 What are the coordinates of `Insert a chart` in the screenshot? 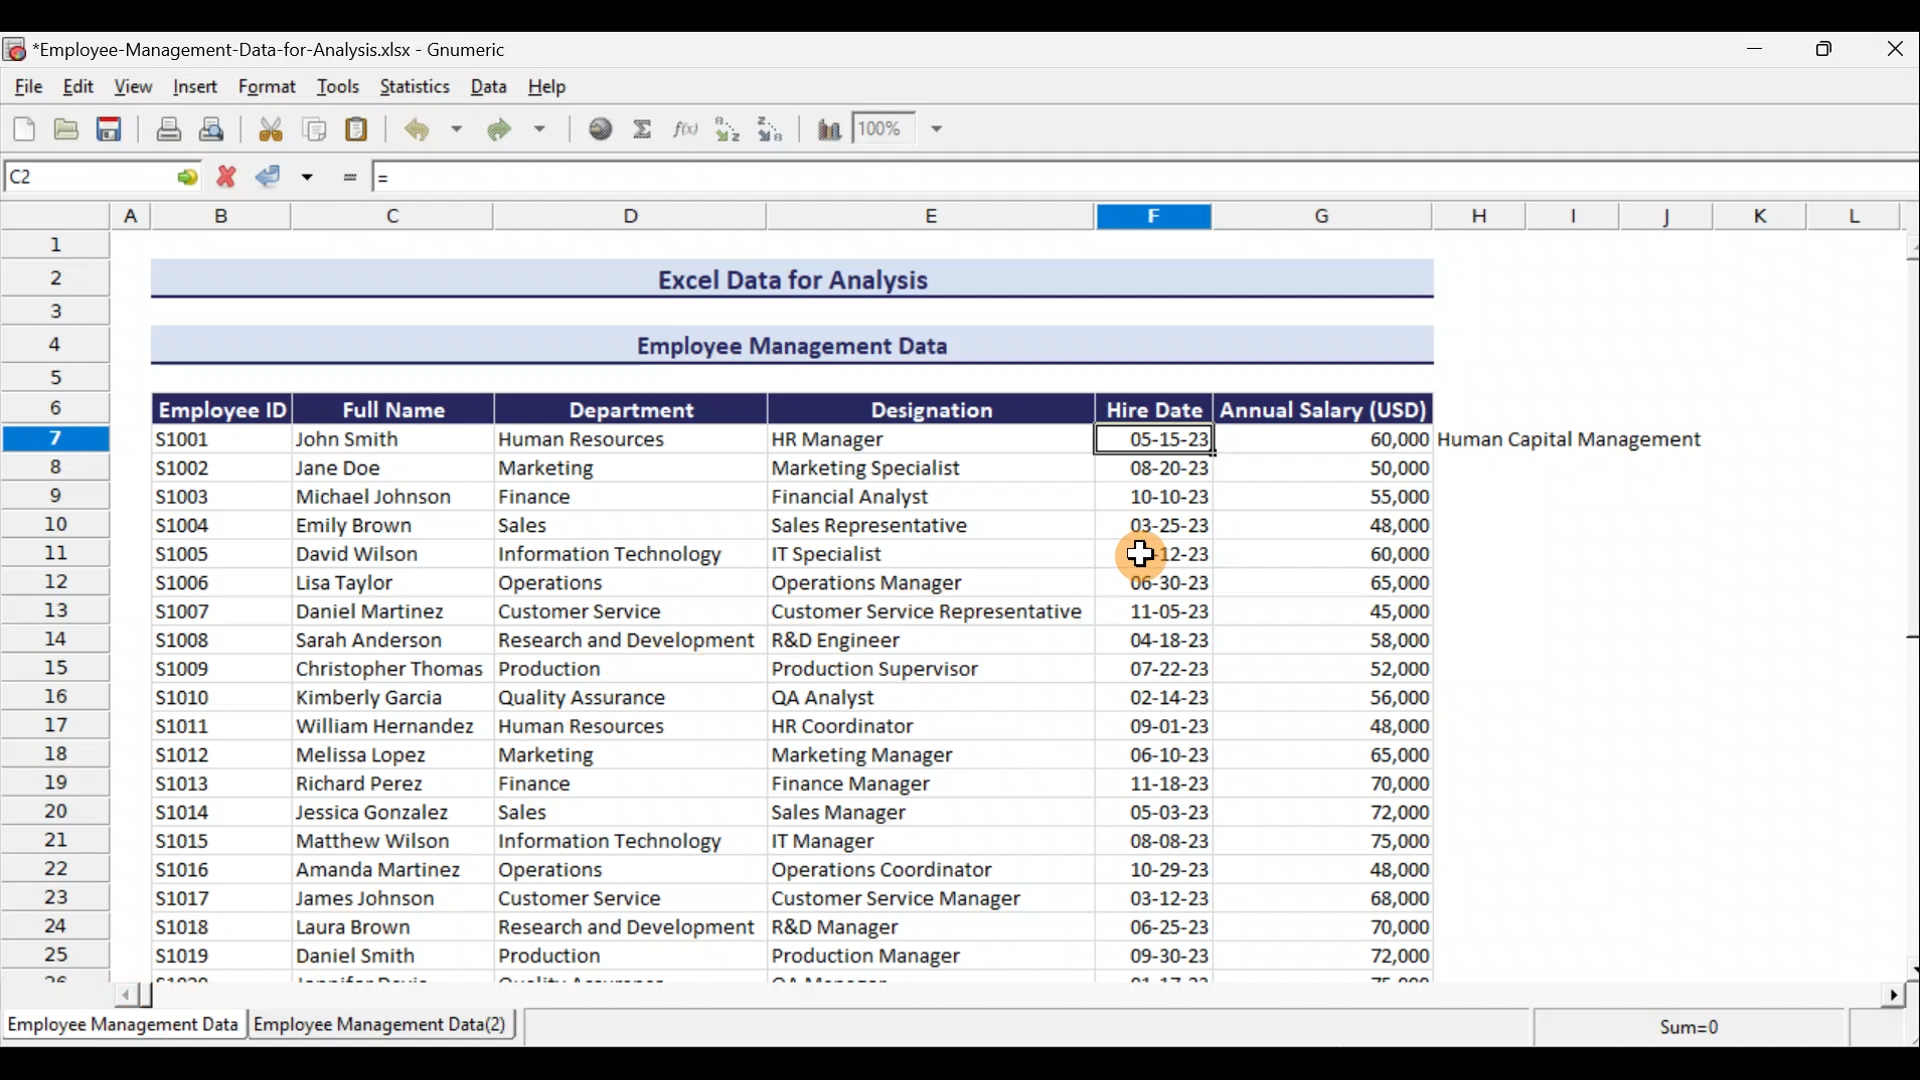 It's located at (829, 129).